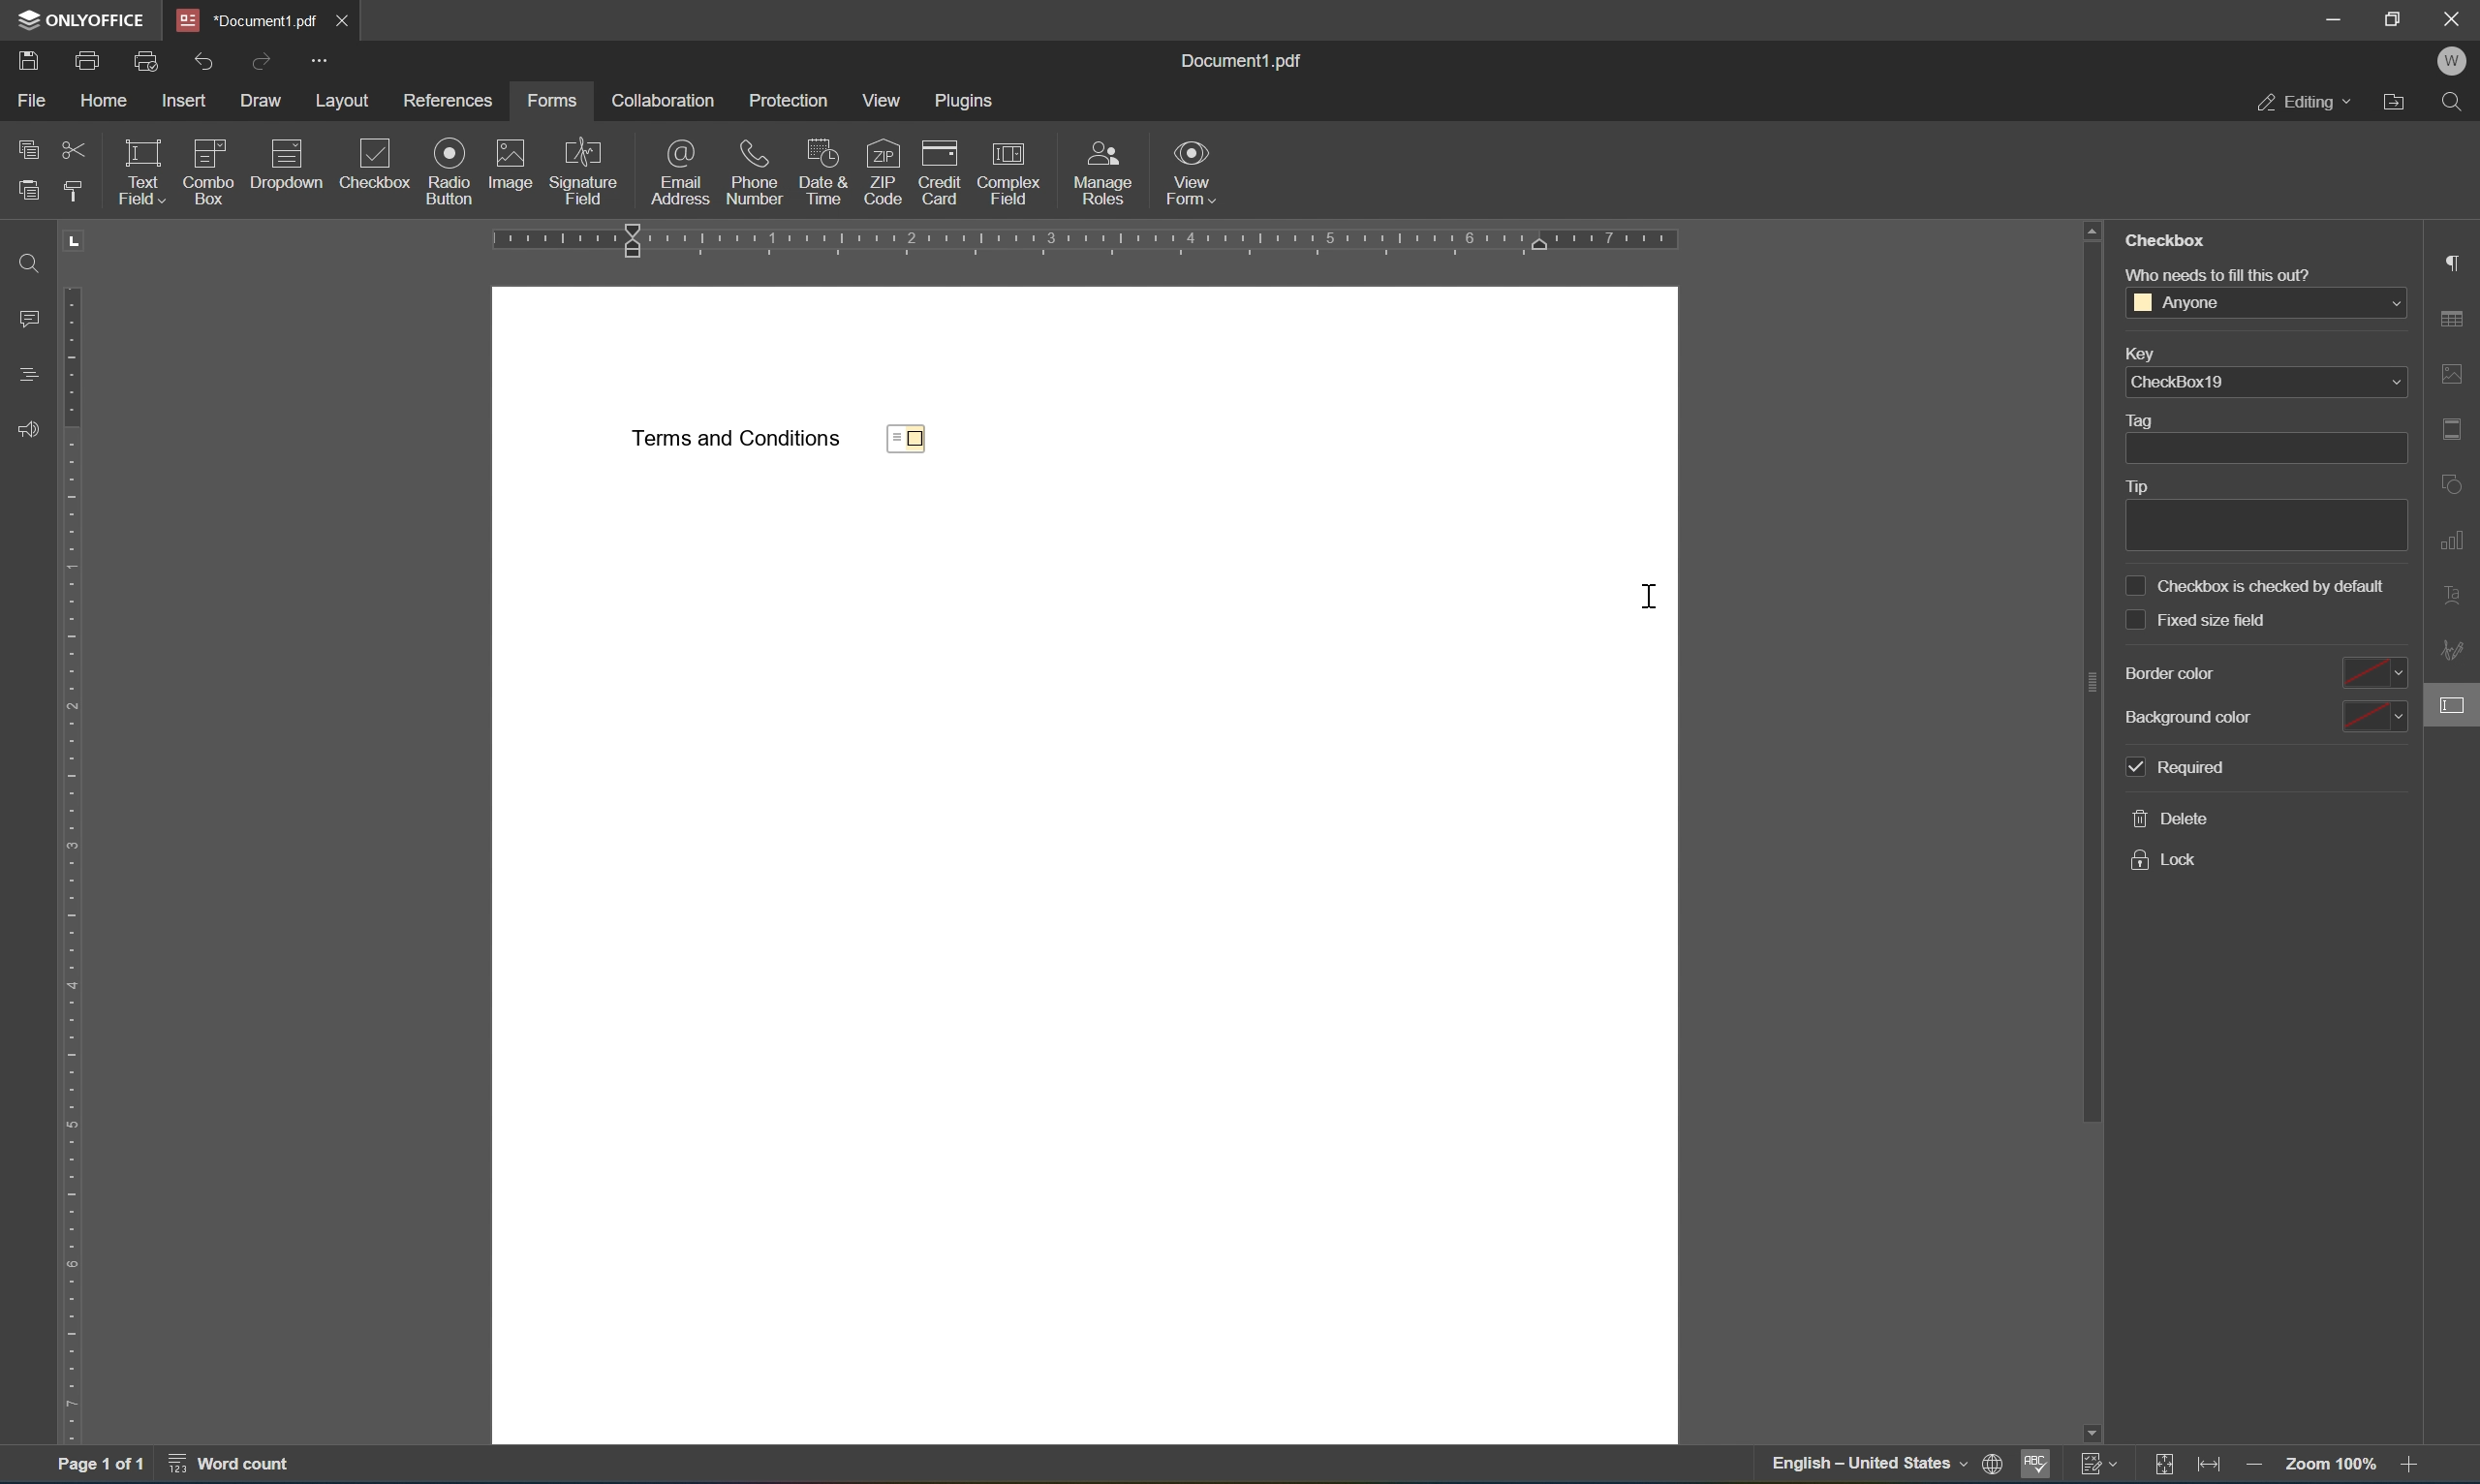 The width and height of the screenshot is (2480, 1484). What do you see at coordinates (2454, 544) in the screenshot?
I see `chart settings` at bounding box center [2454, 544].